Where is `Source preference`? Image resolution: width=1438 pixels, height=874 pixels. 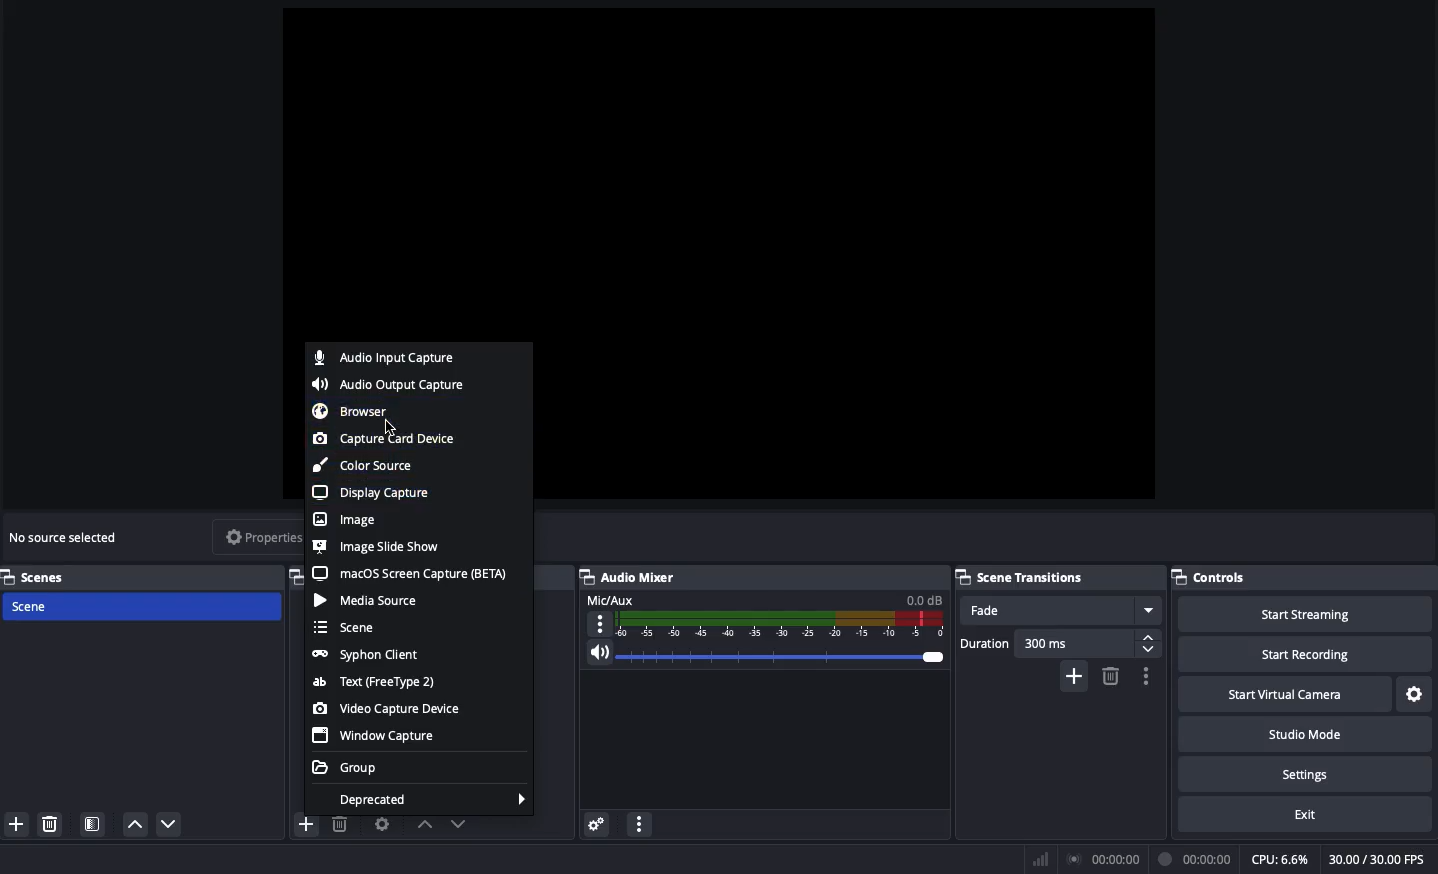
Source preference is located at coordinates (383, 823).